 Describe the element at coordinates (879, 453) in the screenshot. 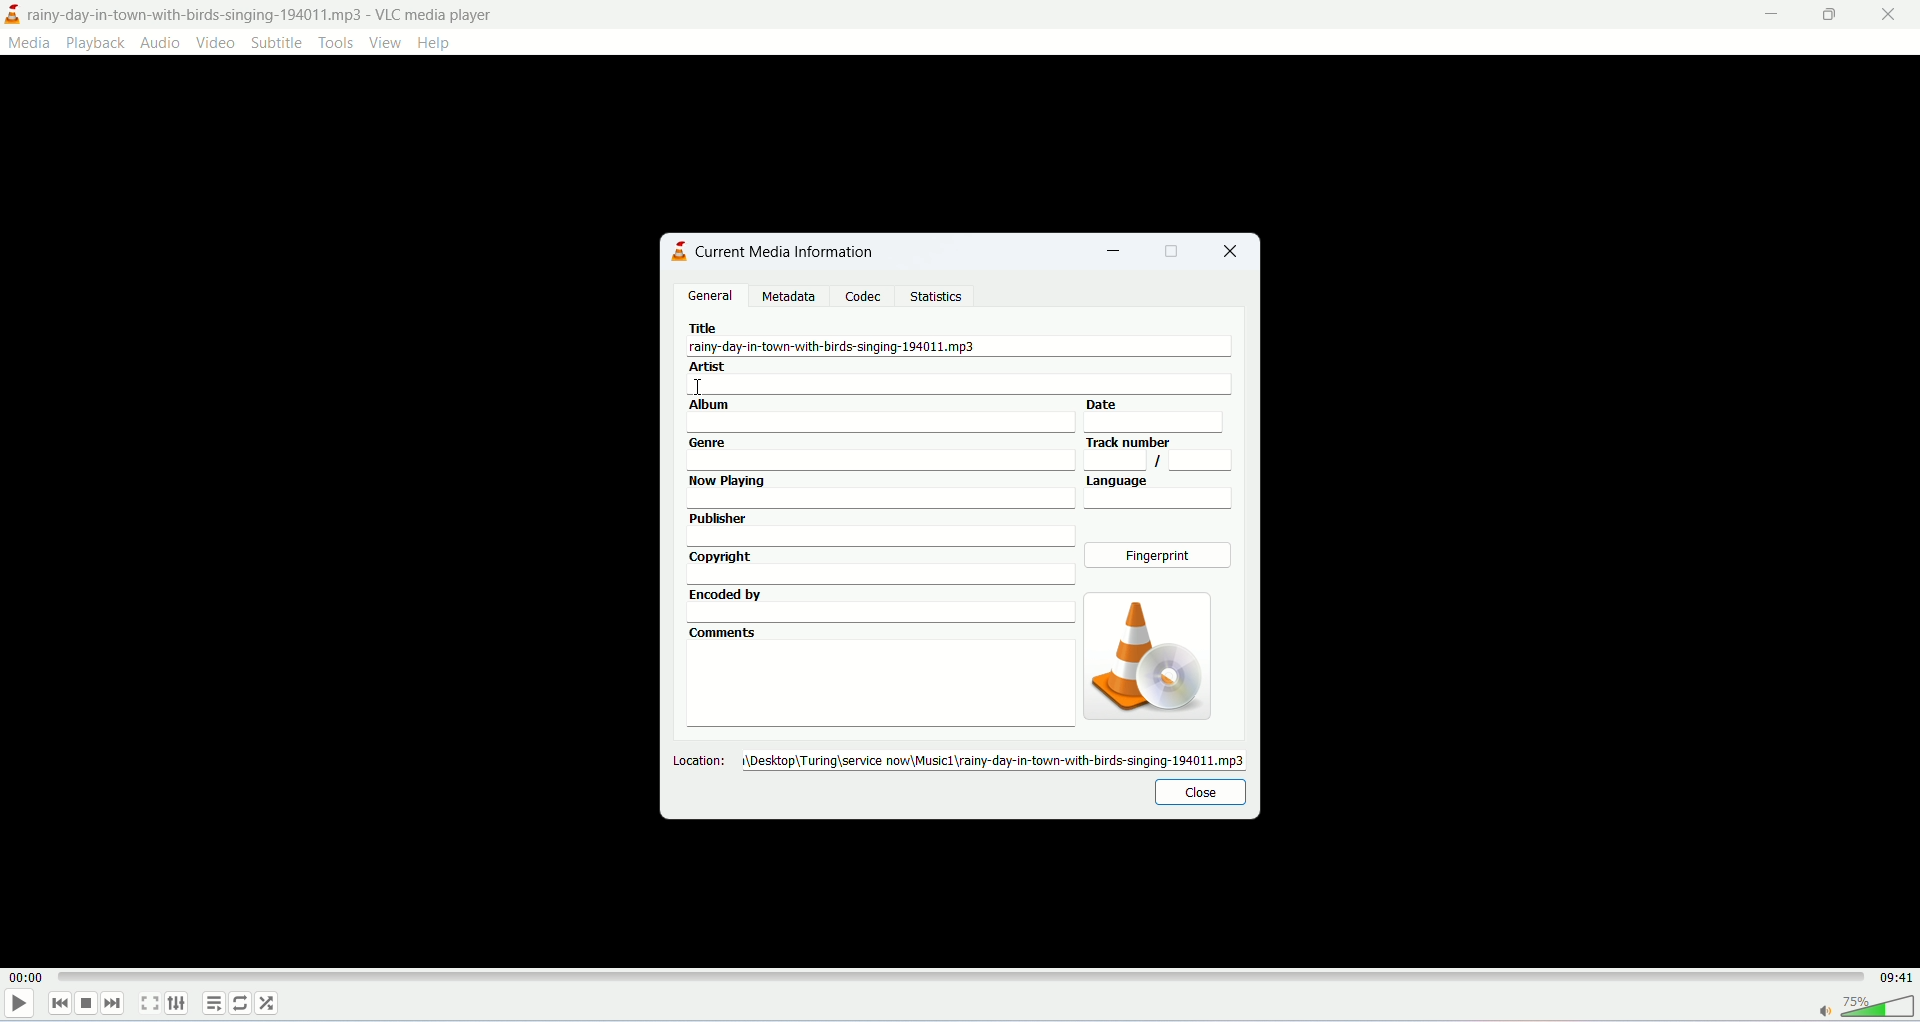

I see `genre` at that location.